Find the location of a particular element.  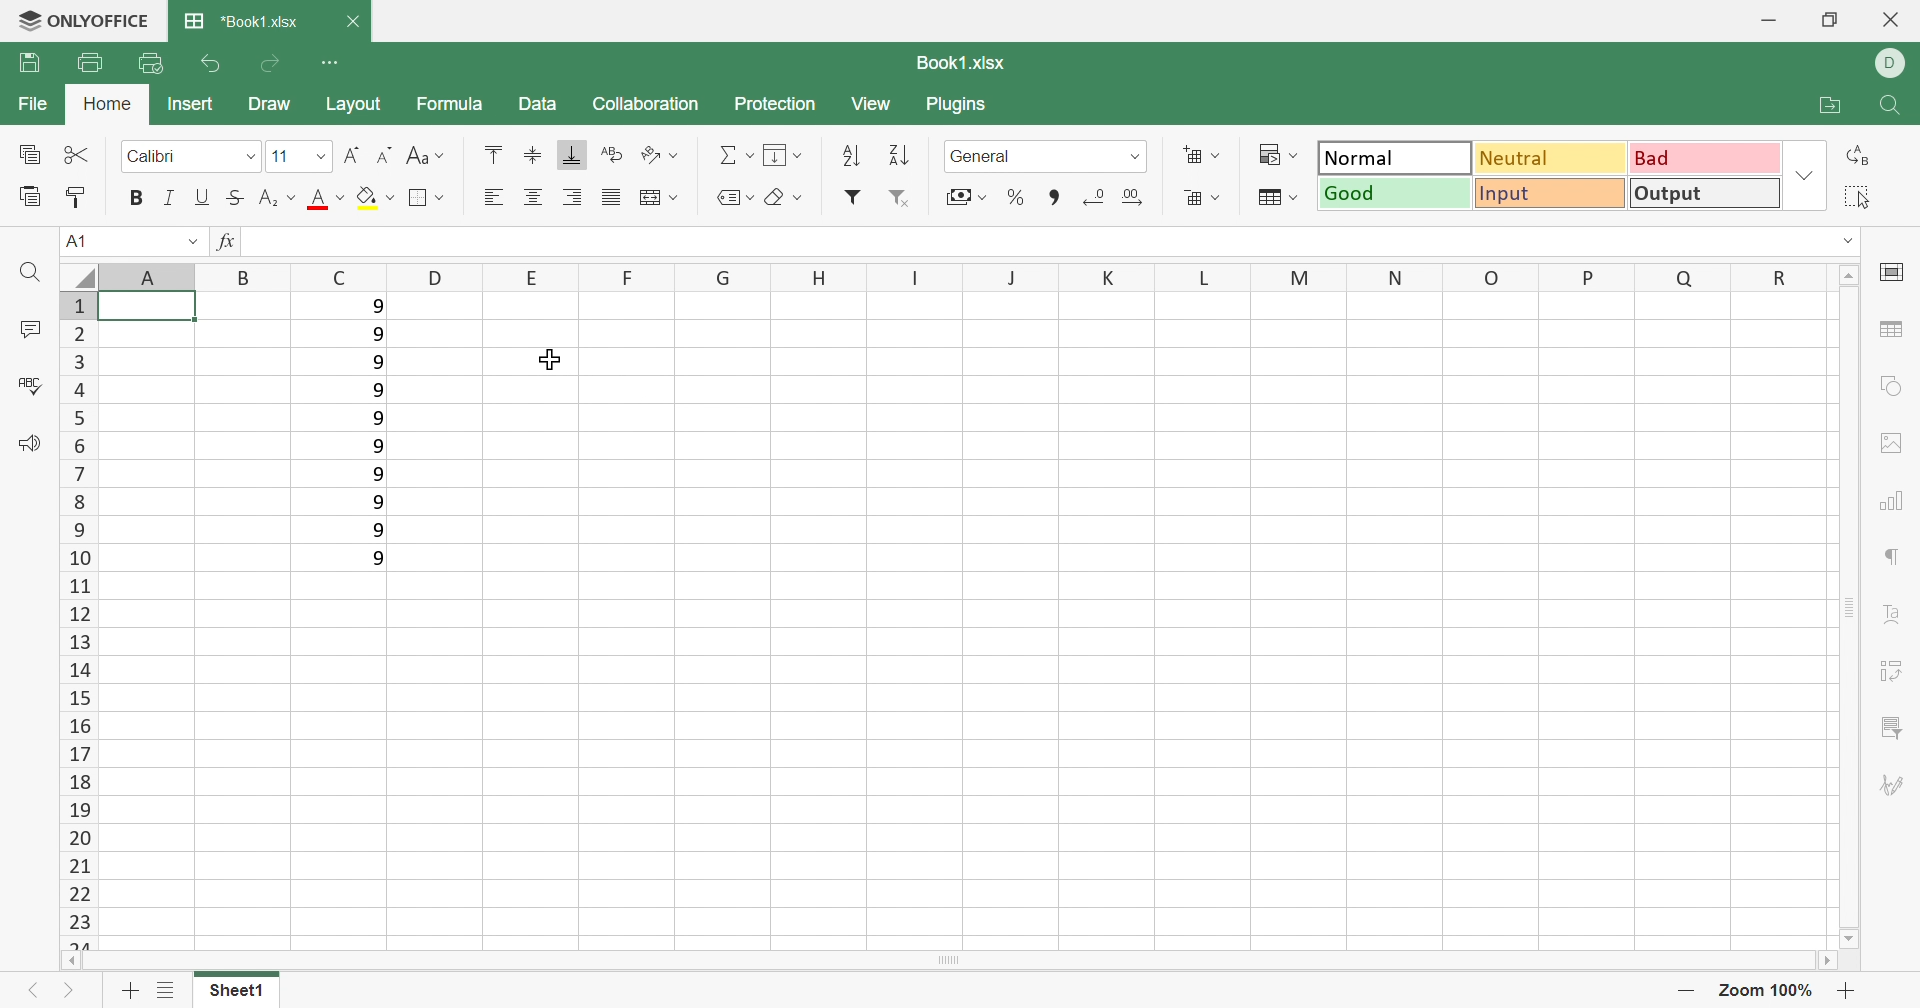

Neutral is located at coordinates (1550, 160).